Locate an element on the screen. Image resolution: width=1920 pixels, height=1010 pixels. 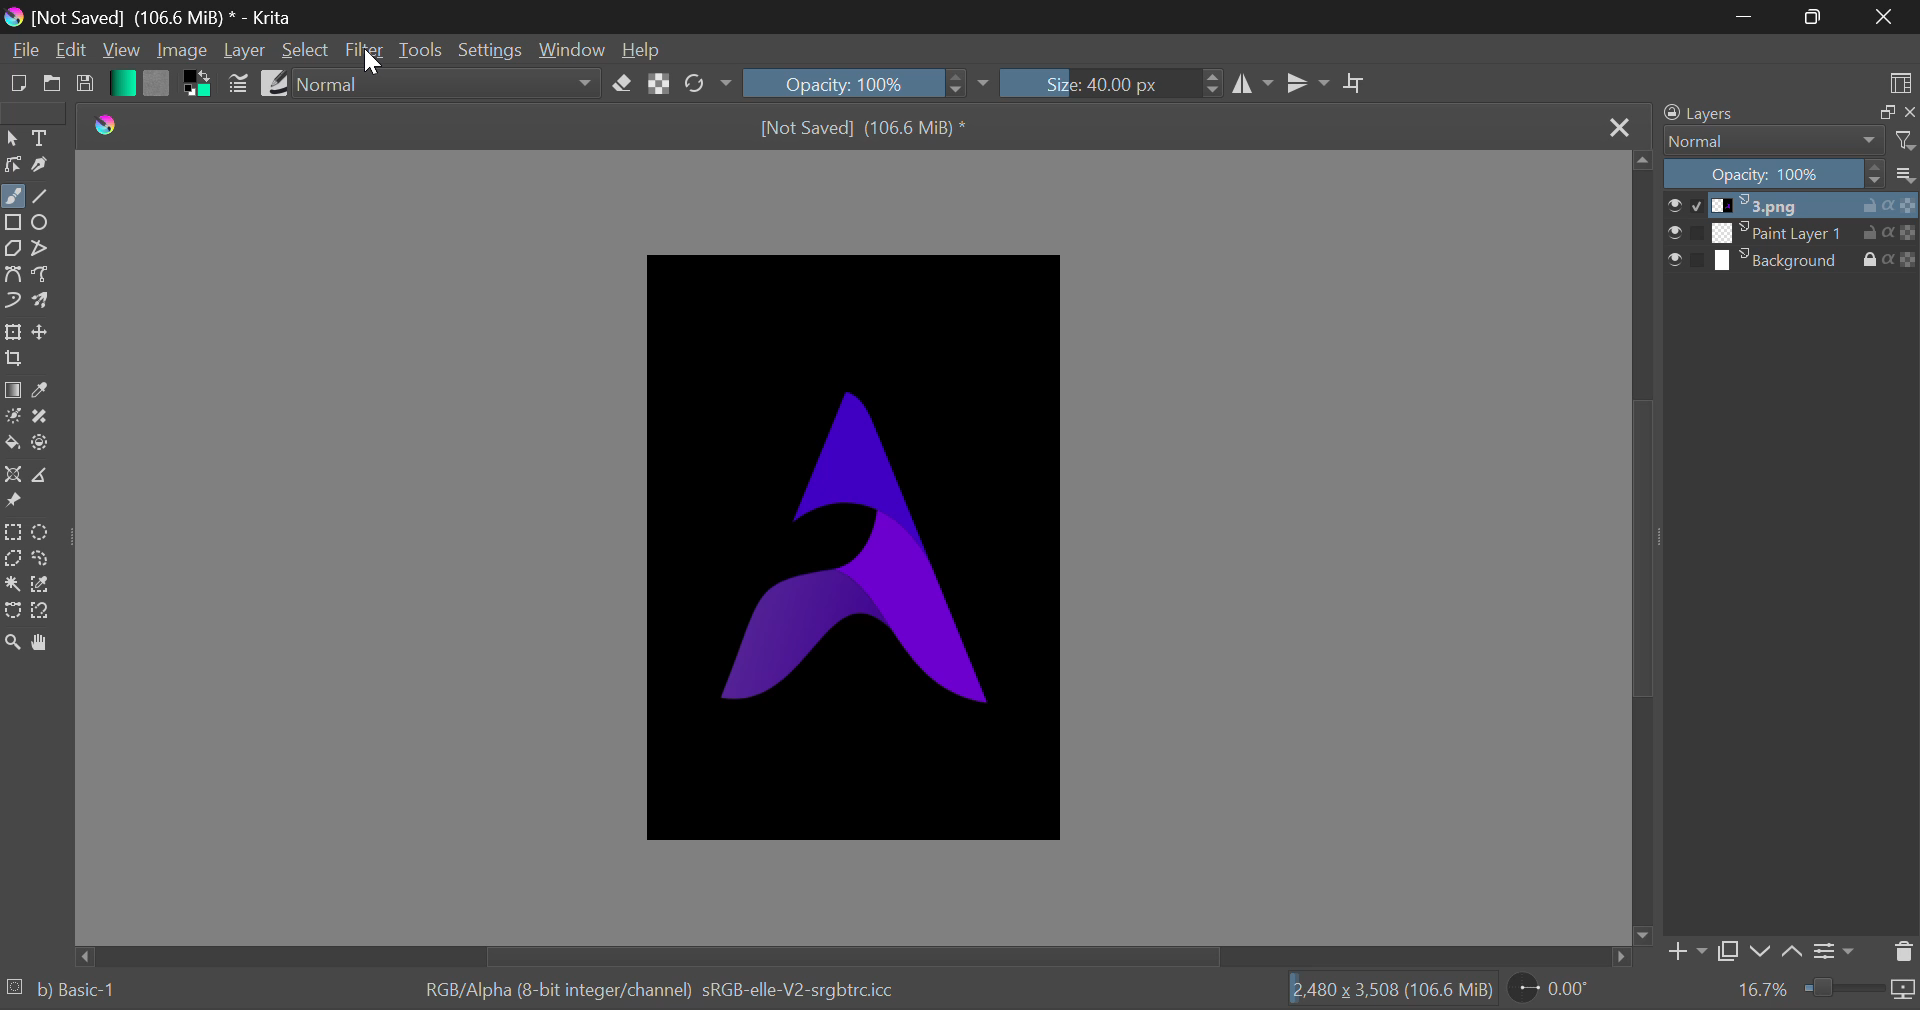
Cursor Position is located at coordinates (369, 55).